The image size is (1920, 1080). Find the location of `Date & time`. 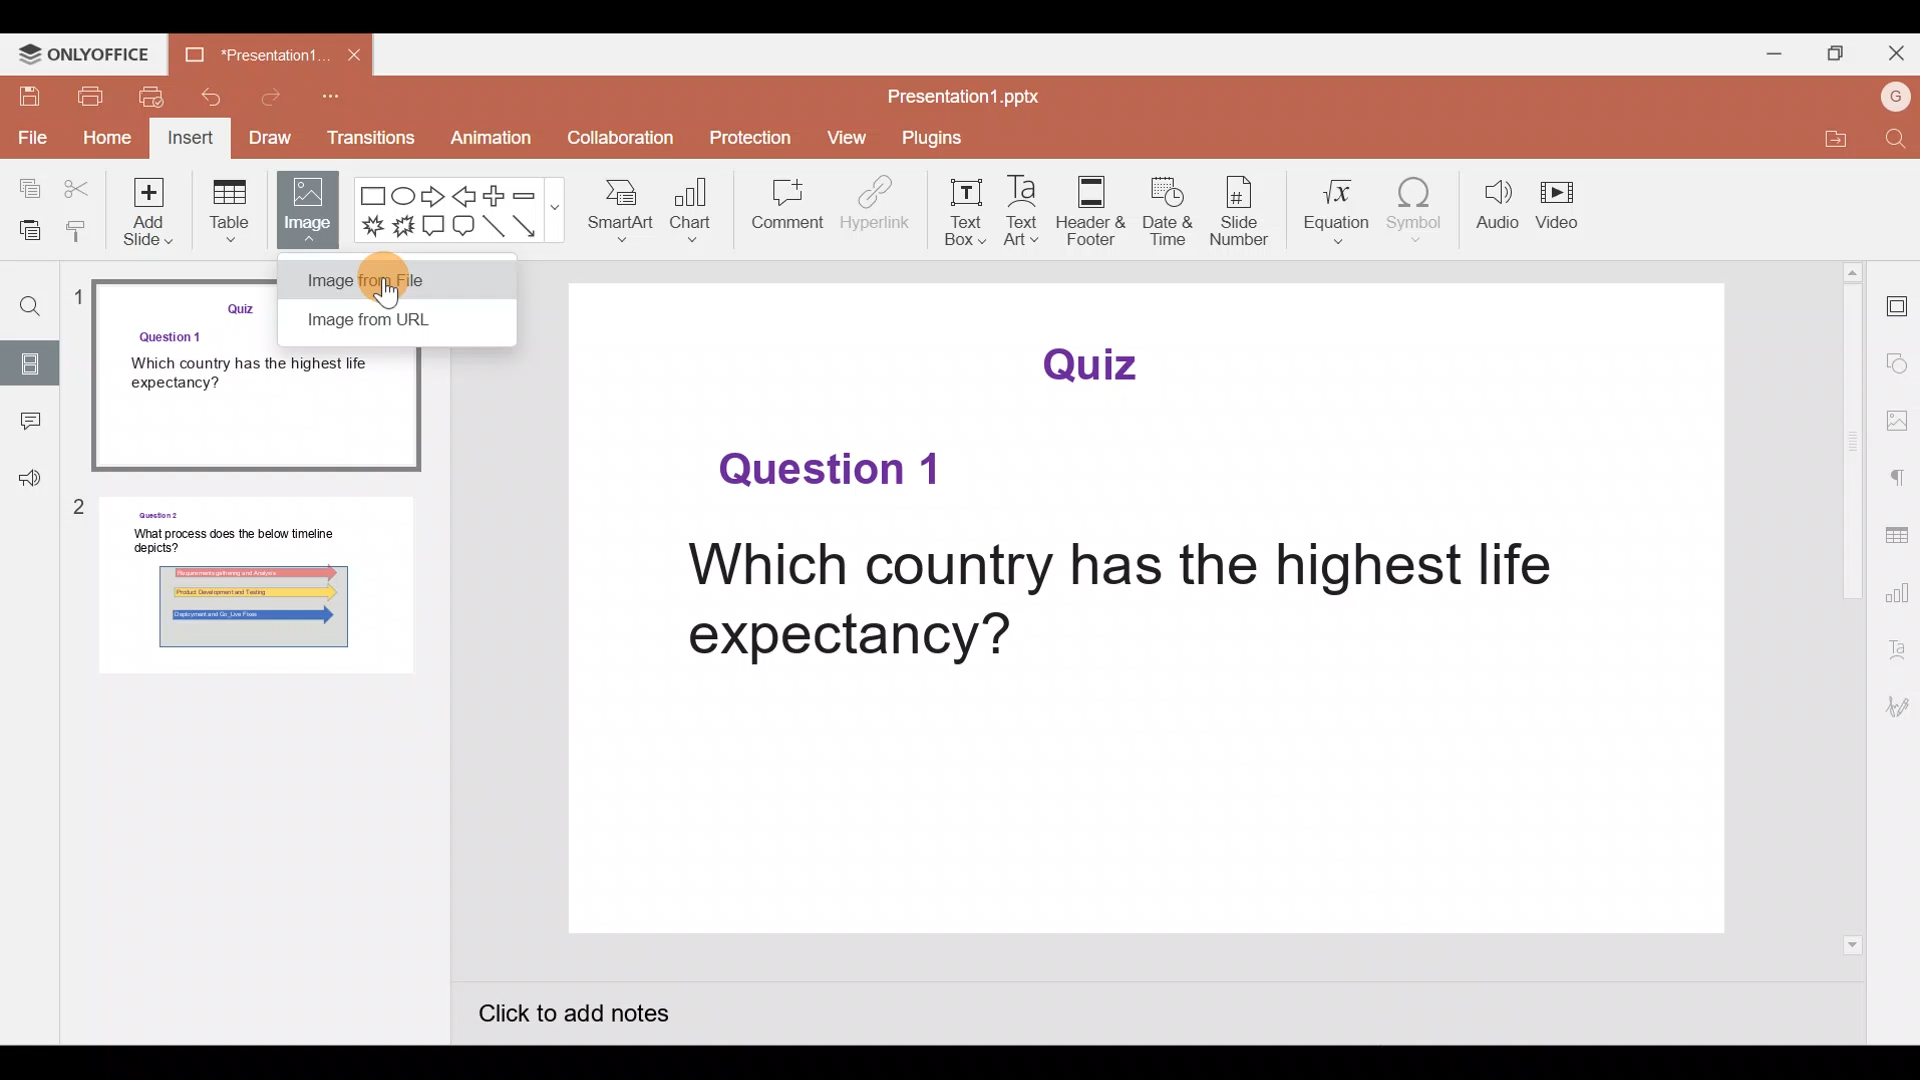

Date & time is located at coordinates (1170, 215).